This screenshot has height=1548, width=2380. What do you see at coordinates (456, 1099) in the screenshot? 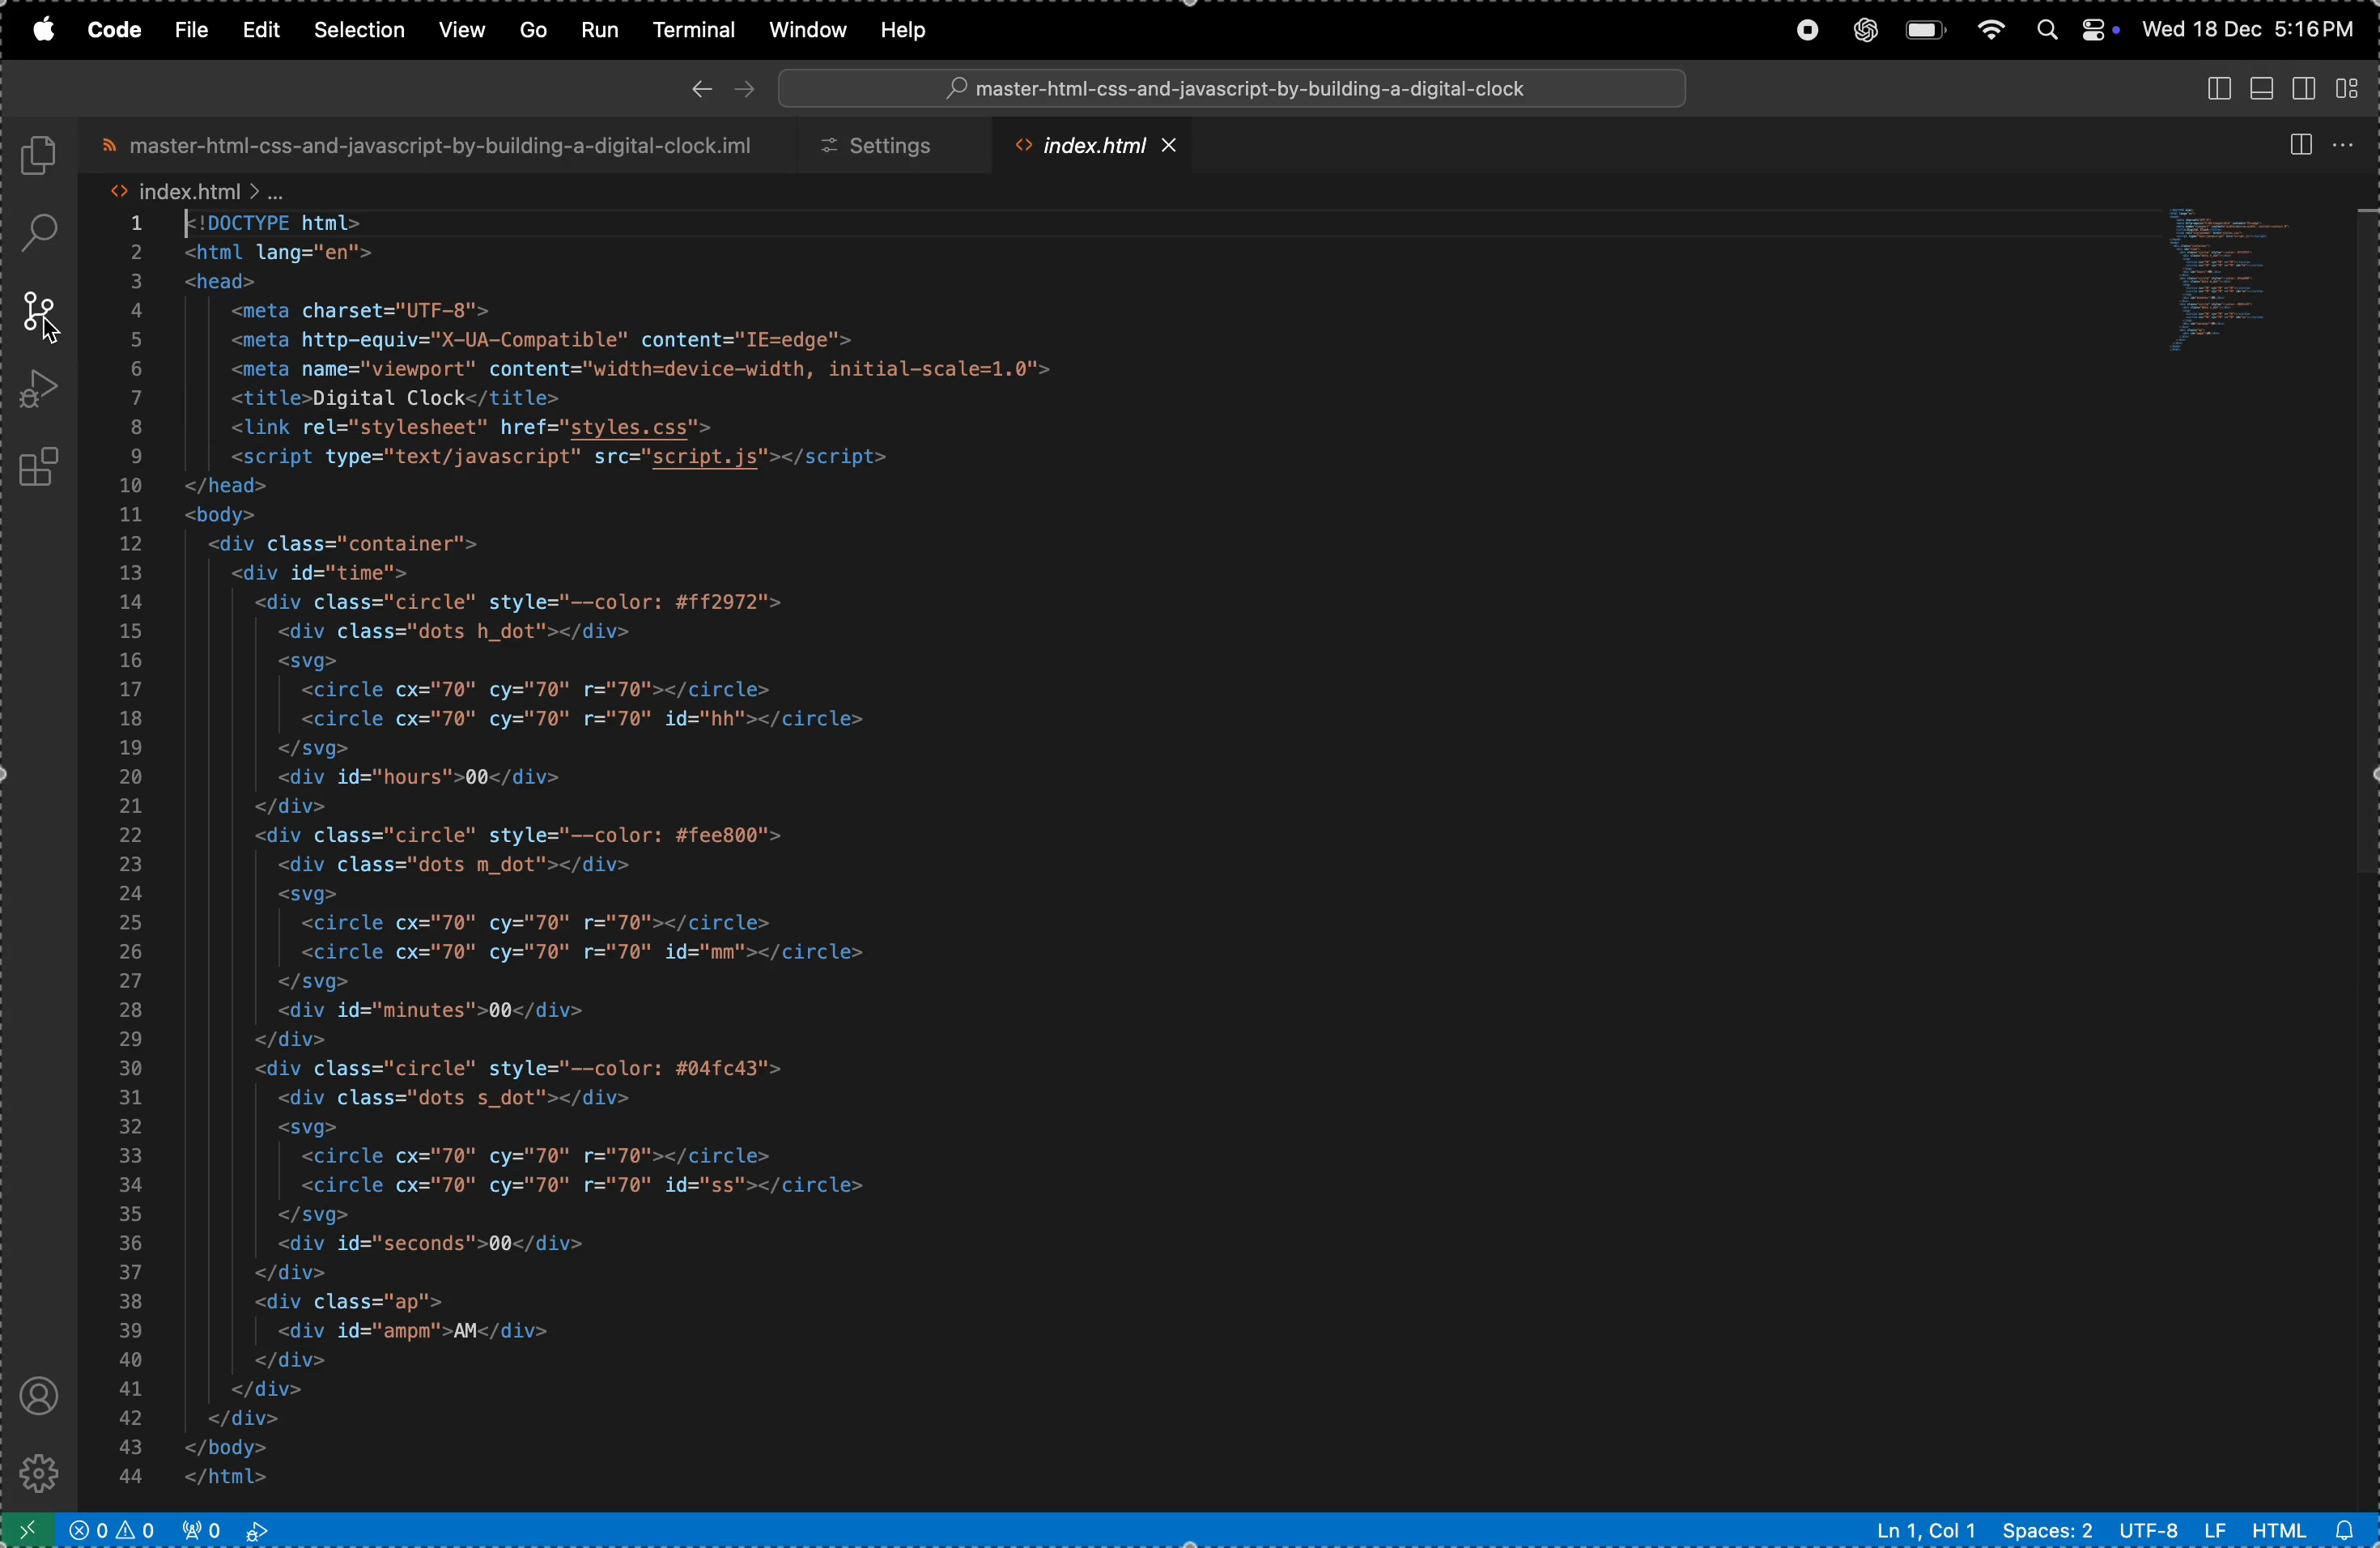
I see `<div class="dots s_dot"></div>` at bounding box center [456, 1099].